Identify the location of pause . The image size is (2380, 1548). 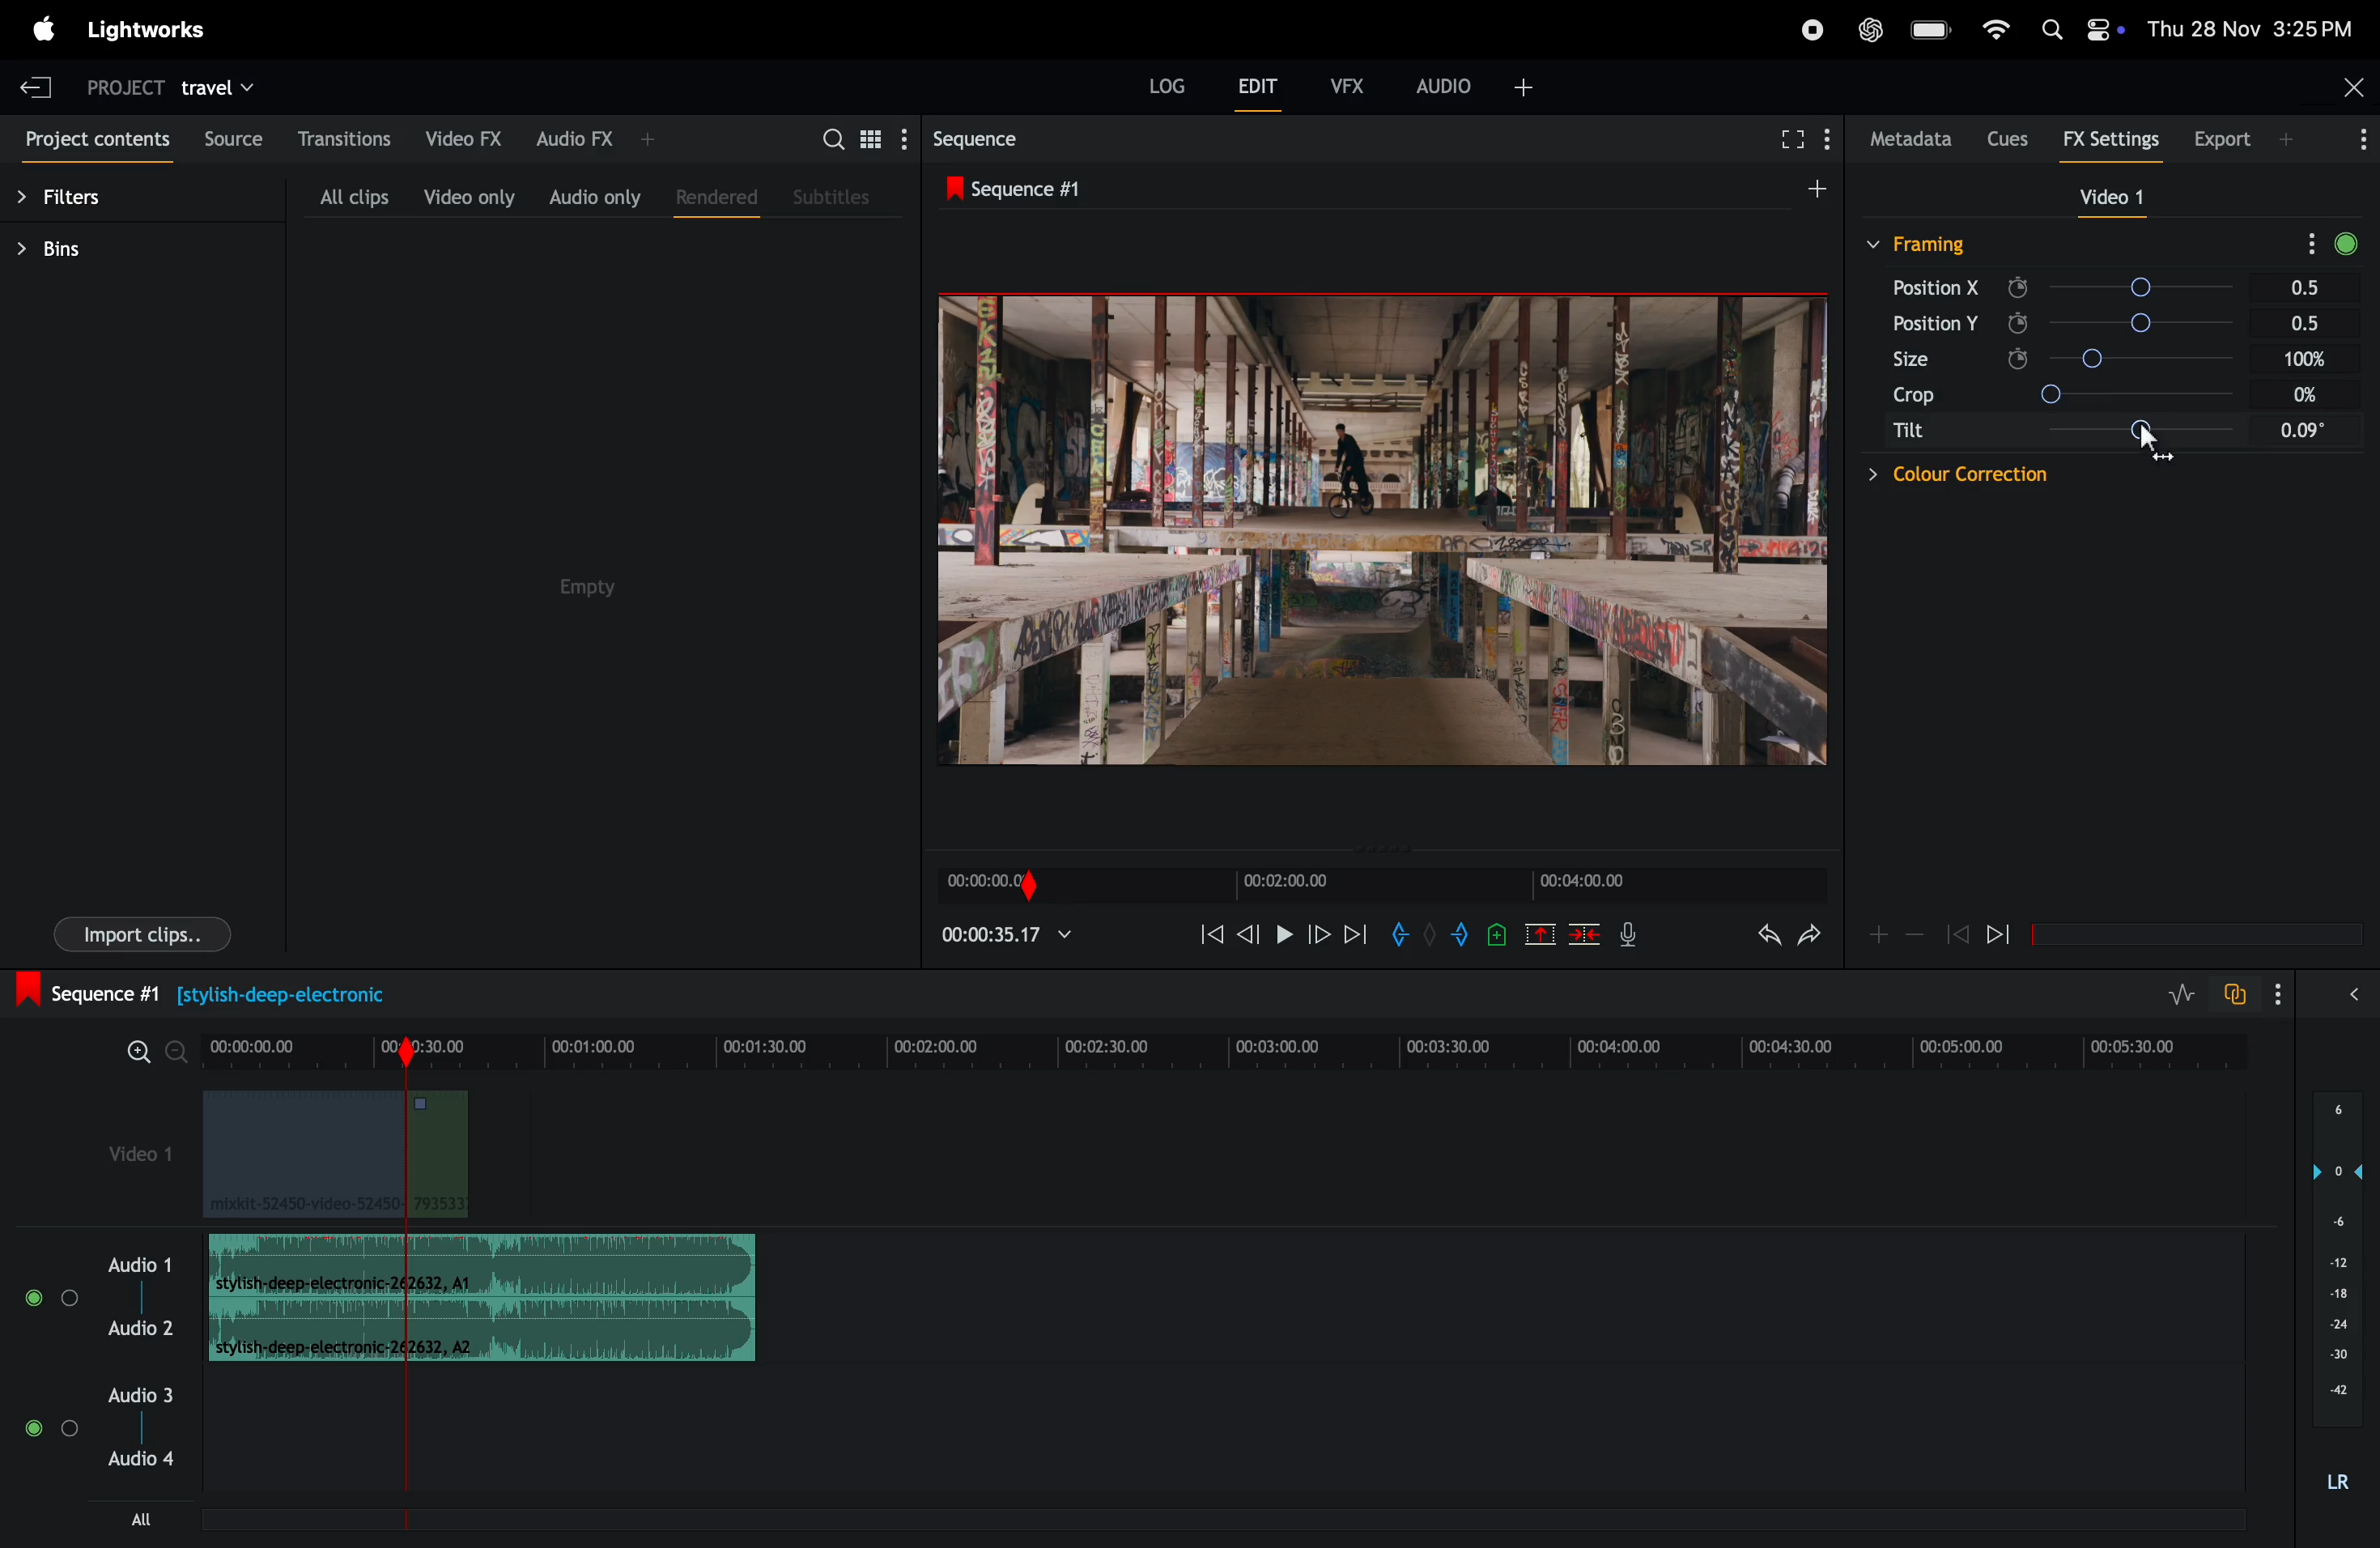
(1284, 937).